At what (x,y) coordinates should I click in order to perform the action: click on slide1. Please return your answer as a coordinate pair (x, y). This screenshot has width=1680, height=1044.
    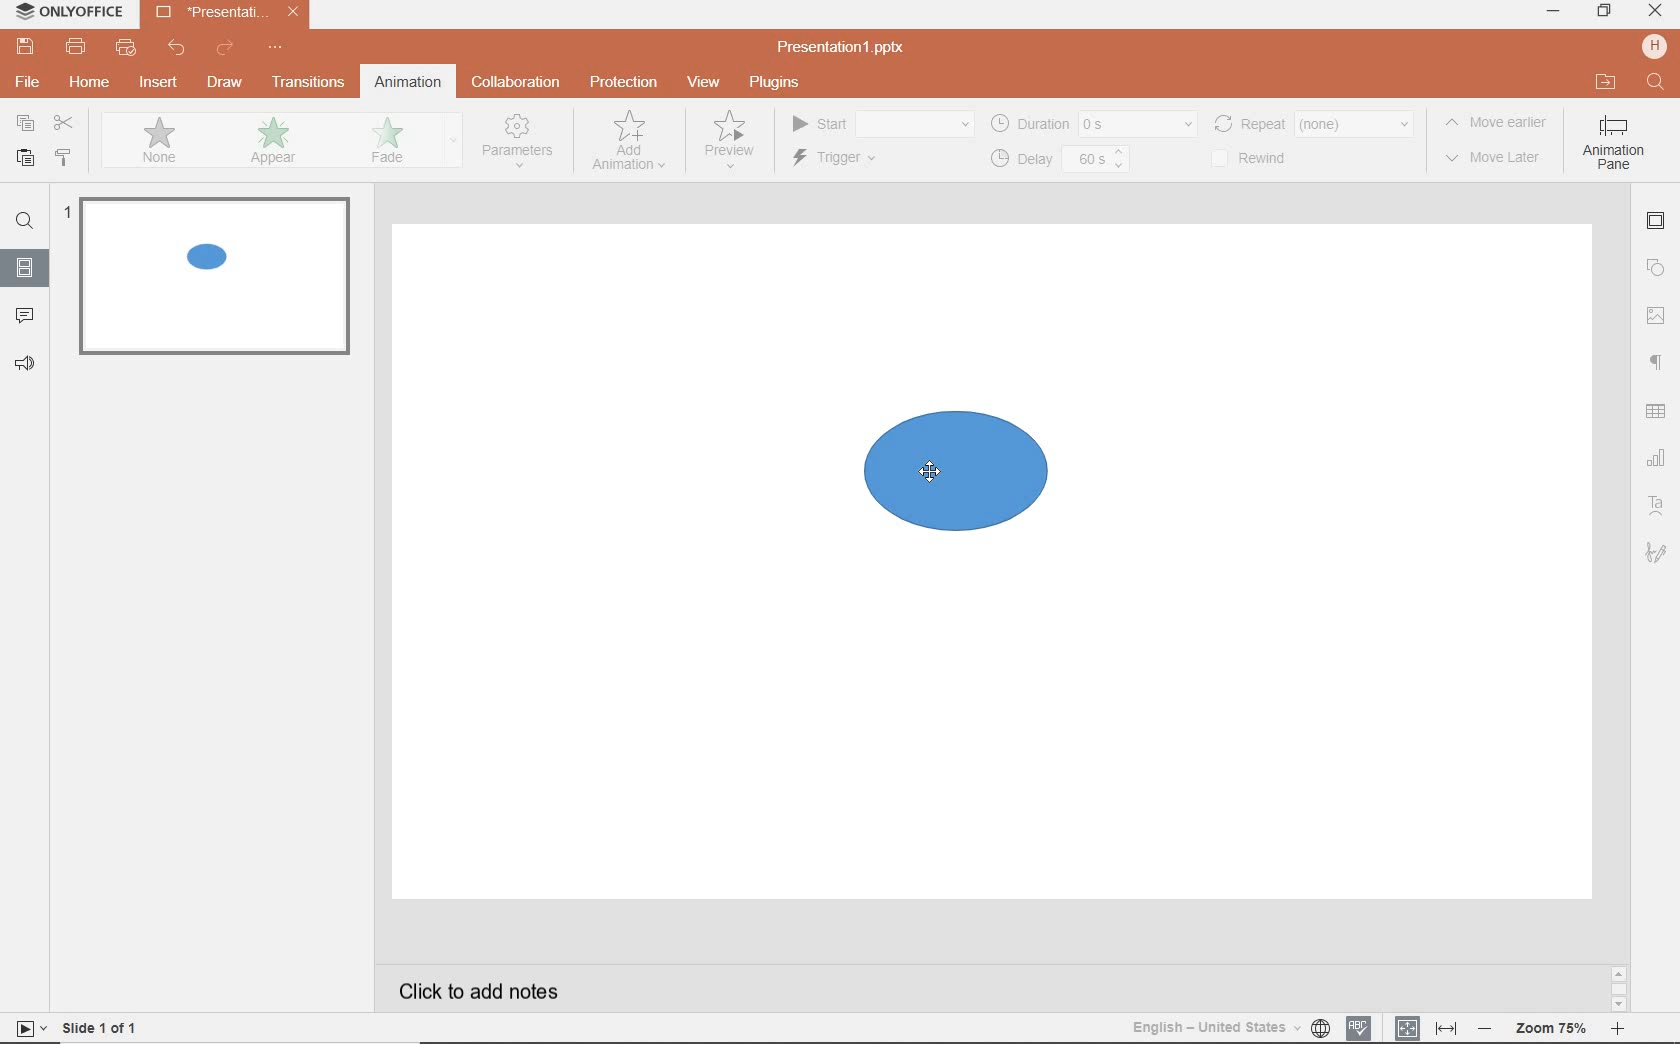
    Looking at the image, I should click on (220, 280).